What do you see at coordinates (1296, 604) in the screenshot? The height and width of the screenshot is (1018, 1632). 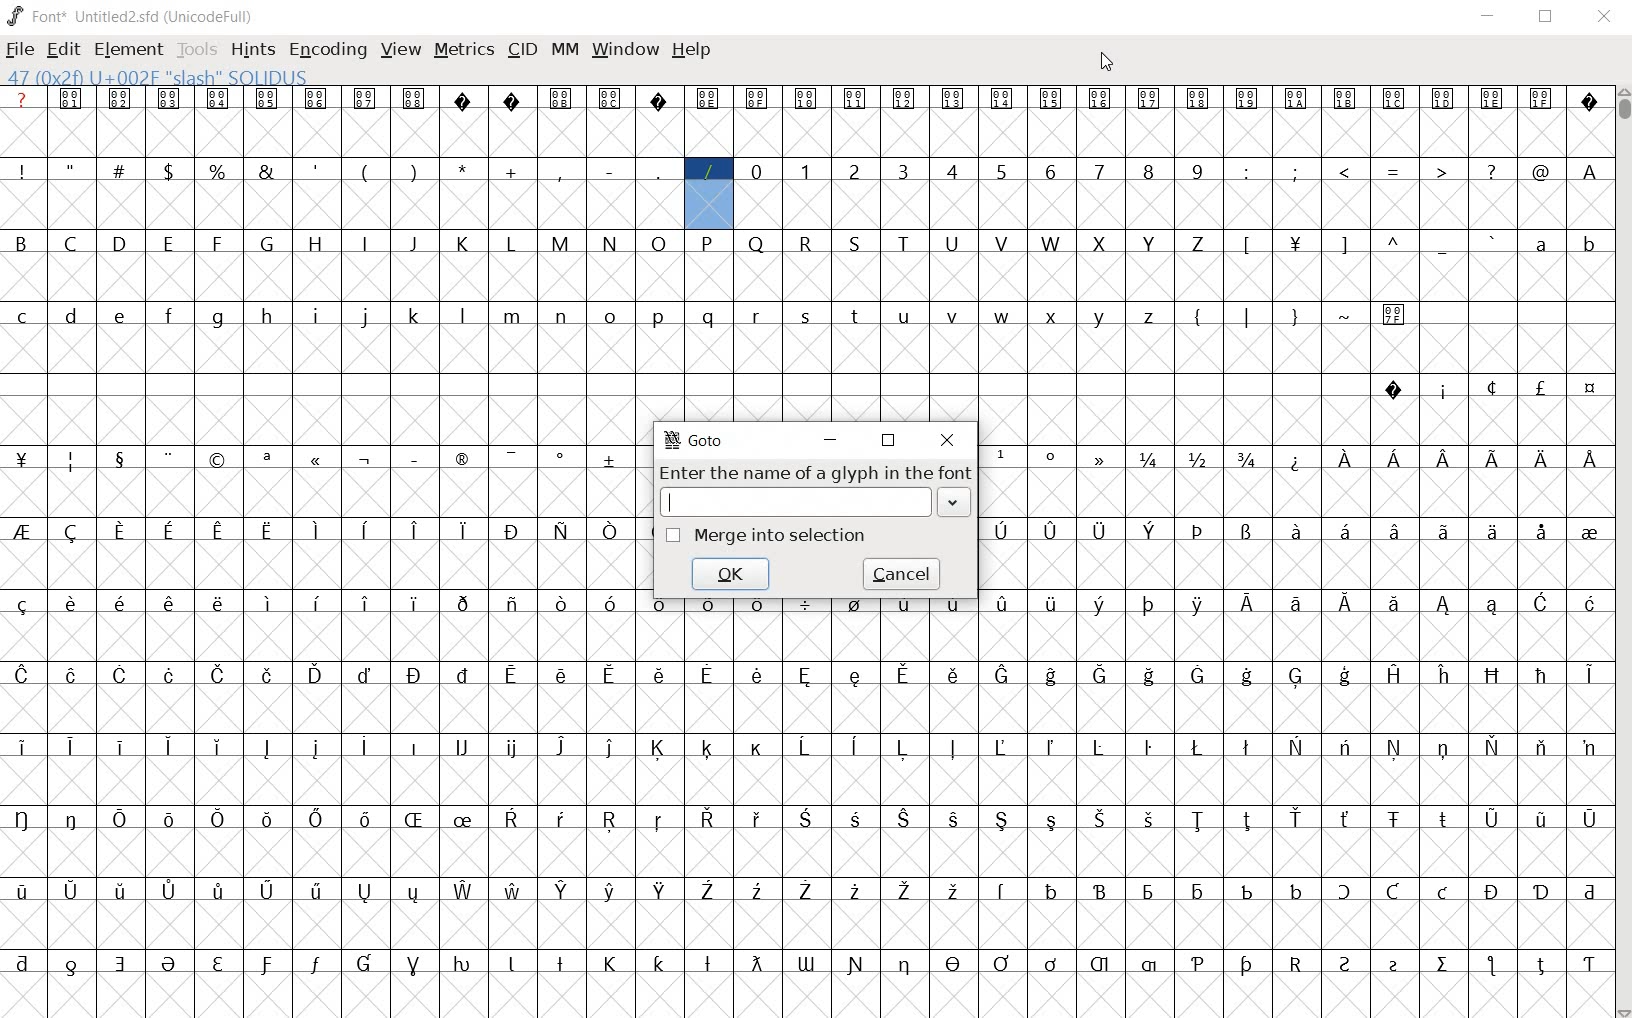 I see `glyph` at bounding box center [1296, 604].